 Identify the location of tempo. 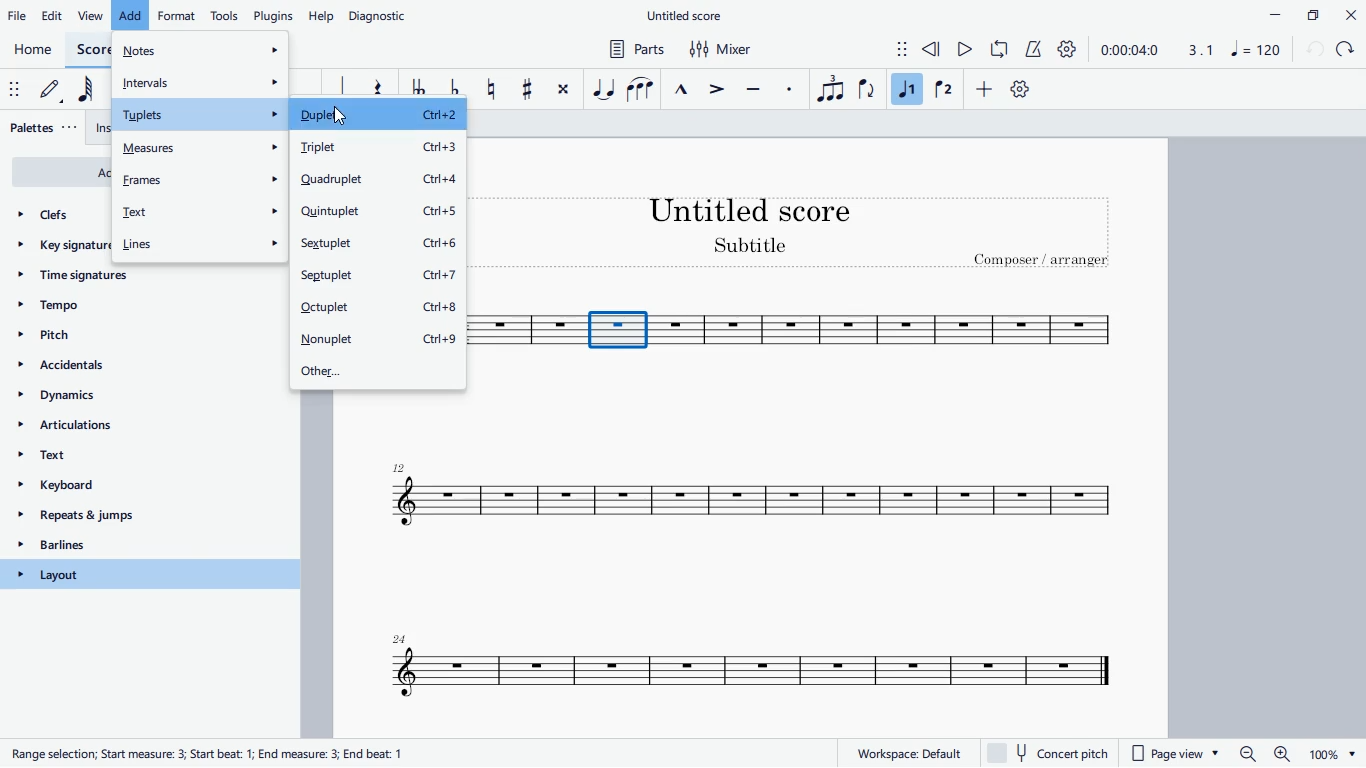
(117, 307).